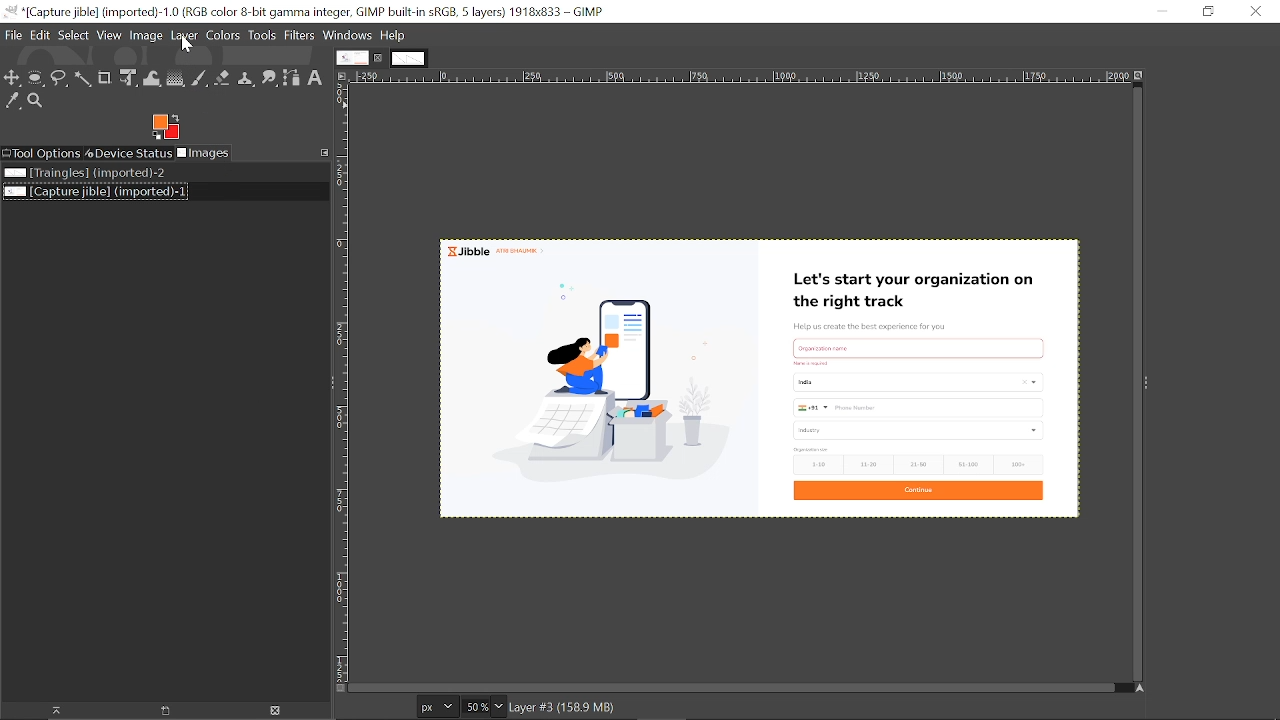 Image resolution: width=1280 pixels, height=720 pixels. I want to click on Side bar menu, so click(1148, 383).